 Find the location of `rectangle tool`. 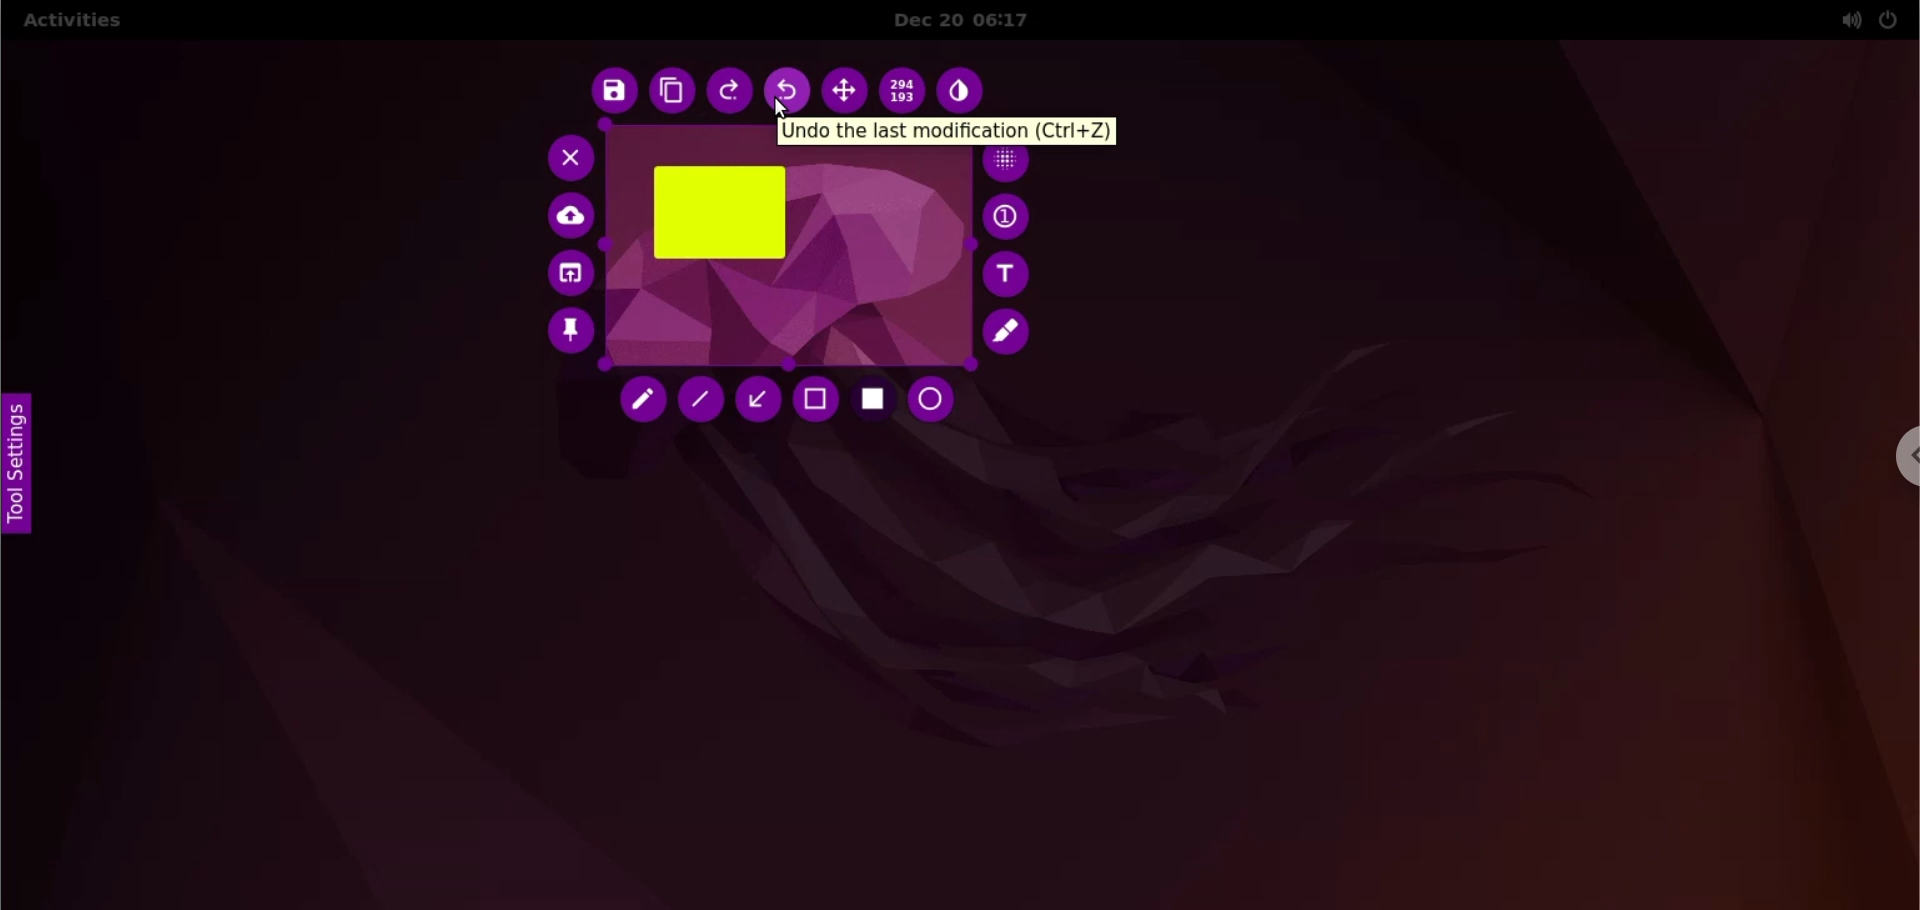

rectangle tool is located at coordinates (874, 402).